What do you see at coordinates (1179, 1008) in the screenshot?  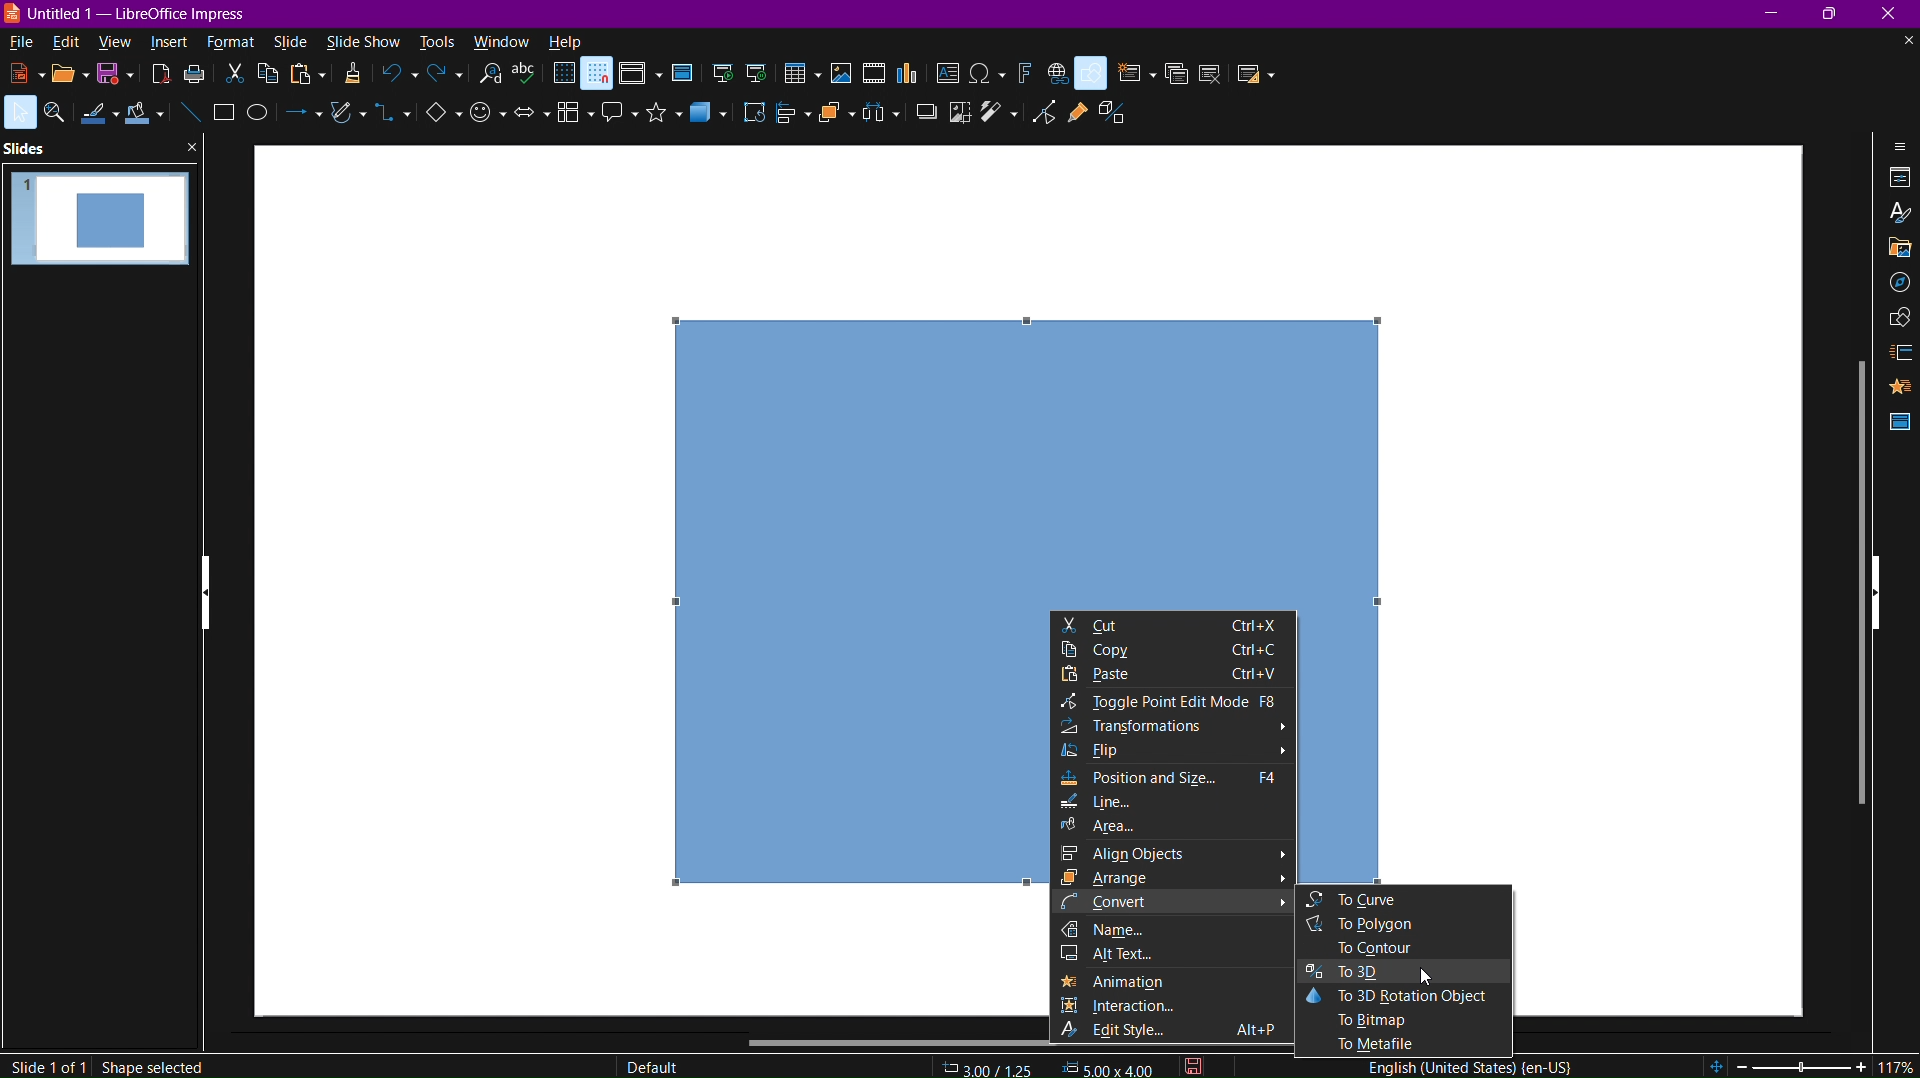 I see `Interaction` at bounding box center [1179, 1008].